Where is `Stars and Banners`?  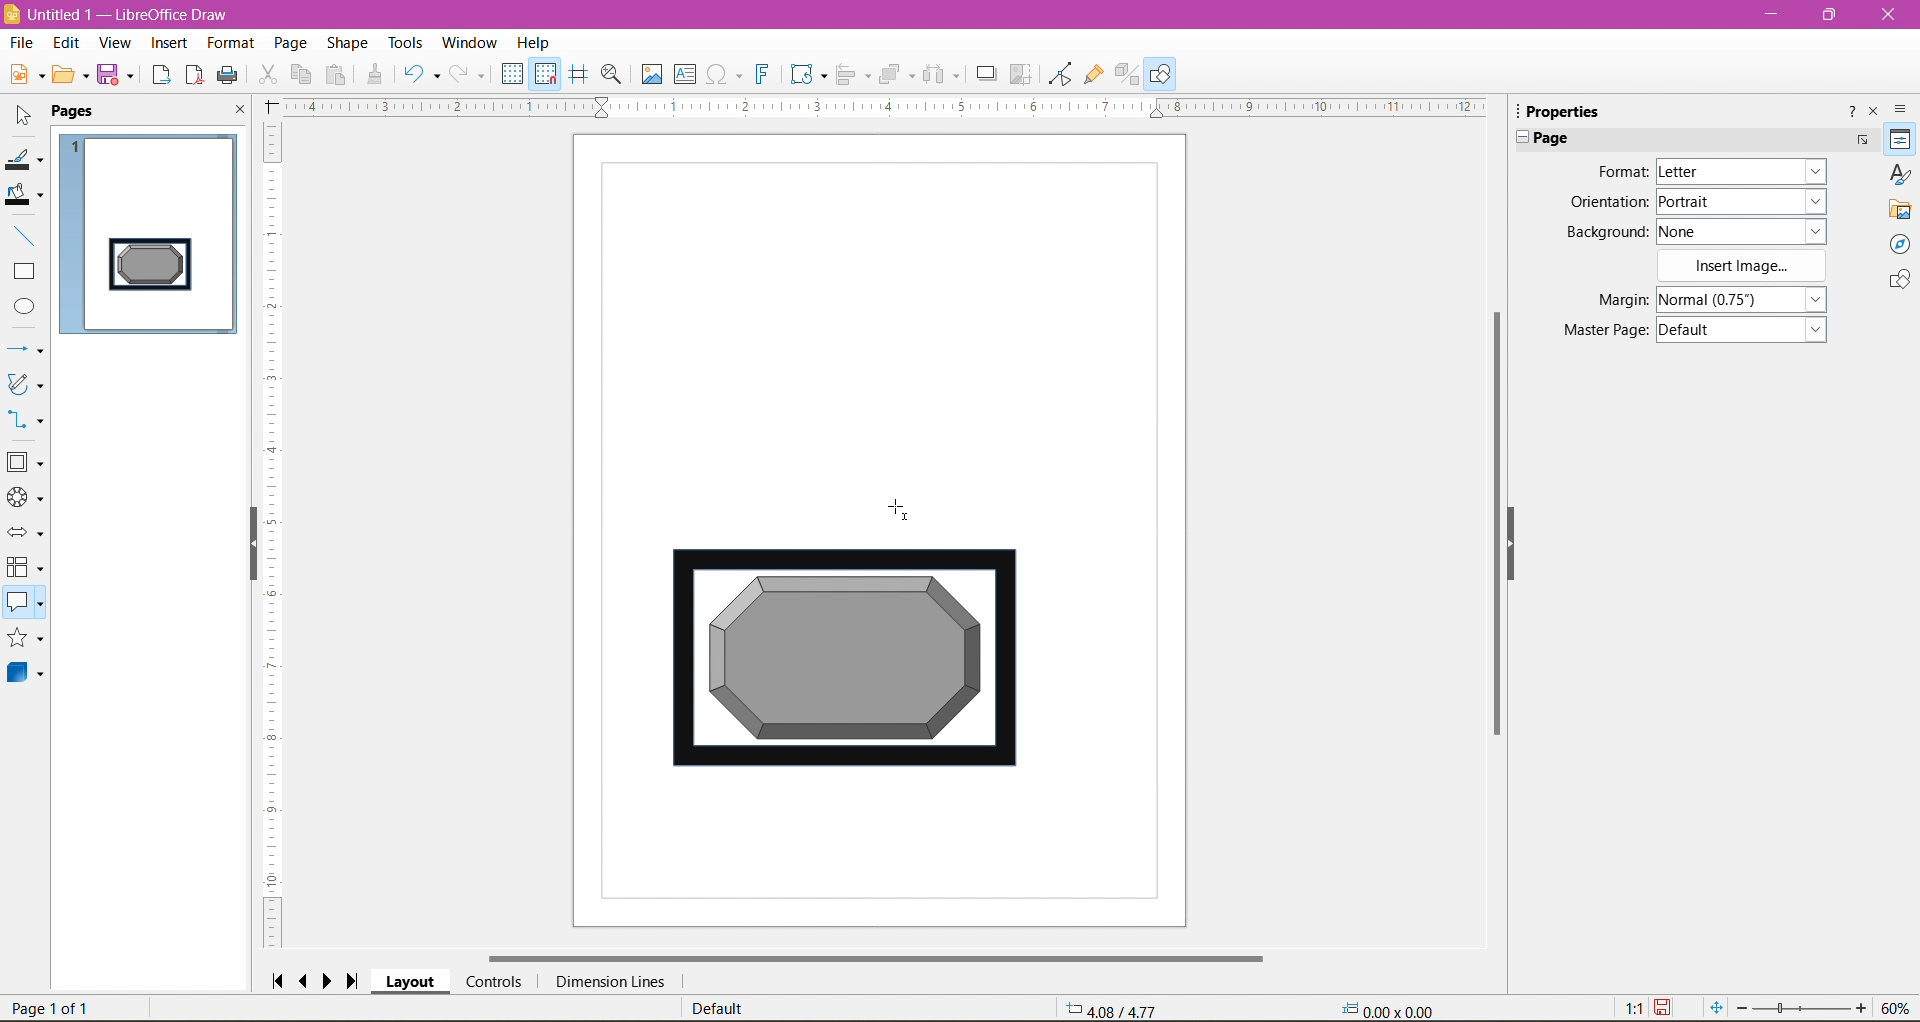 Stars and Banners is located at coordinates (26, 640).